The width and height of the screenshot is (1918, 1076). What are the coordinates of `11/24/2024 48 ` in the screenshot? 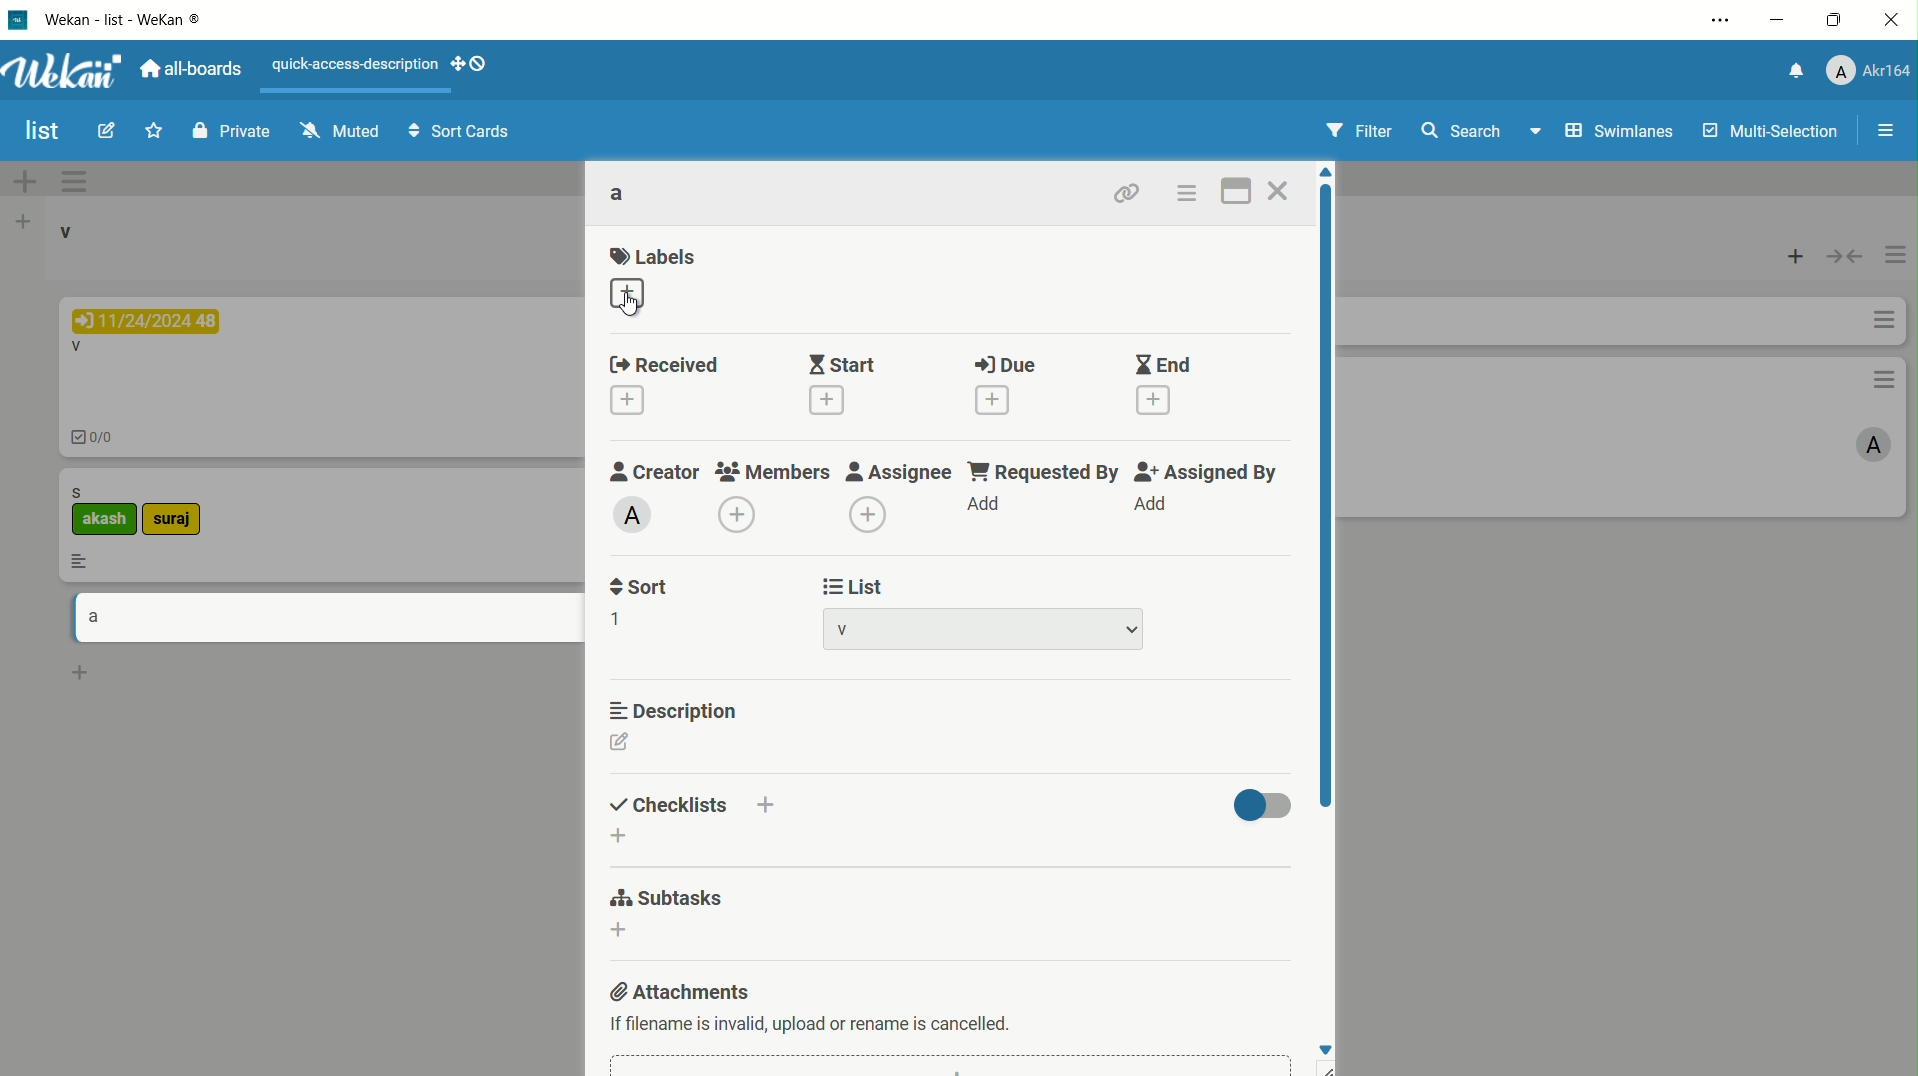 It's located at (154, 318).